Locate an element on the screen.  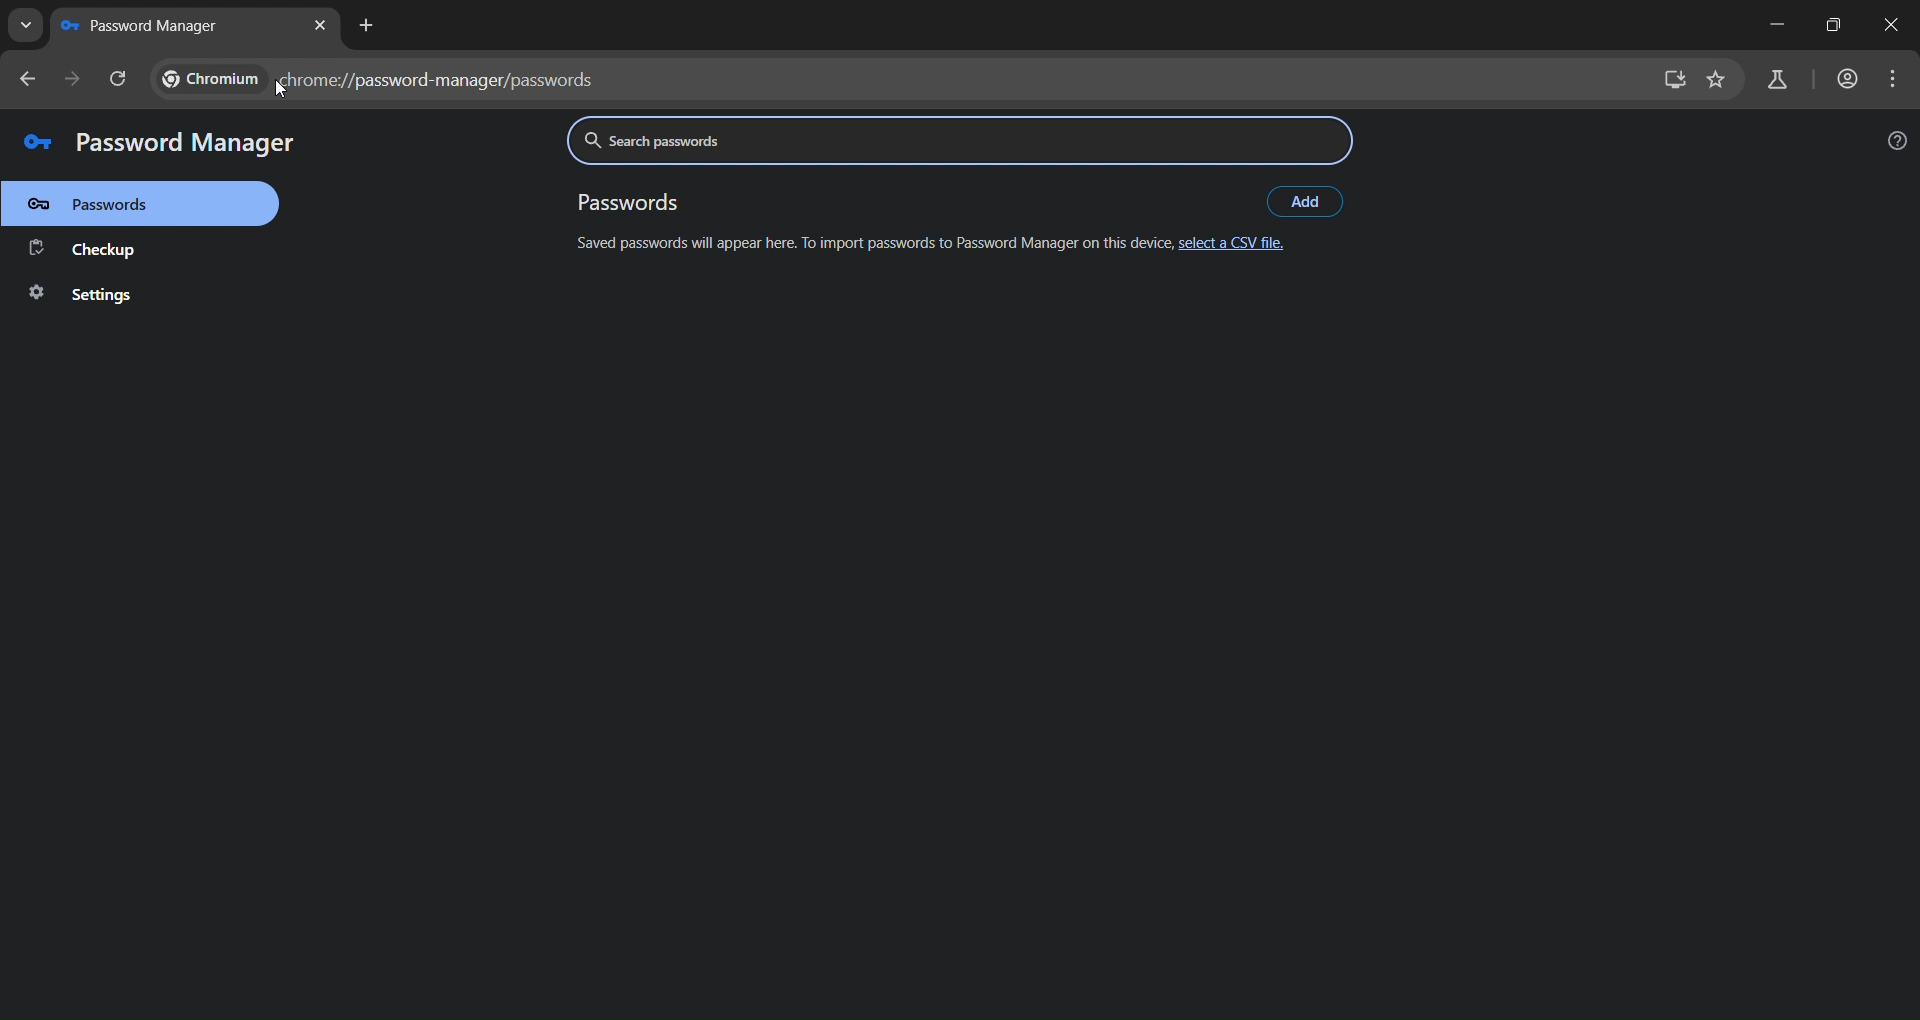
new tab is located at coordinates (370, 26).